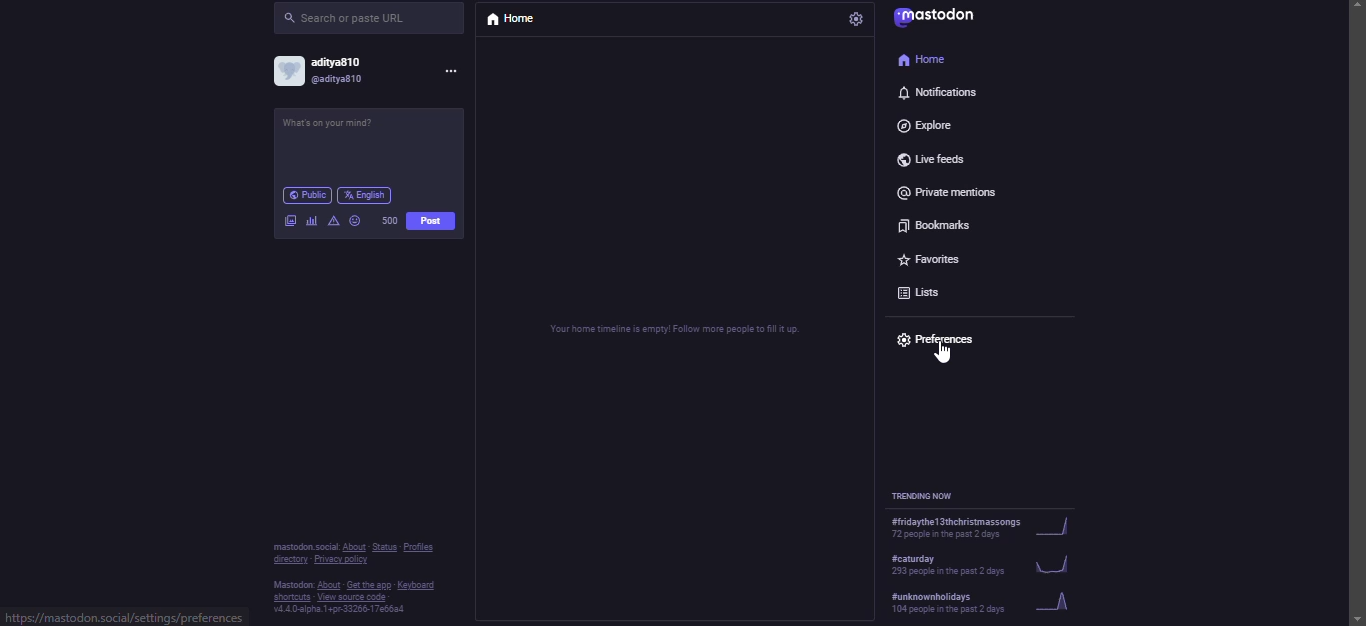  I want to click on home timeline, so click(672, 327).